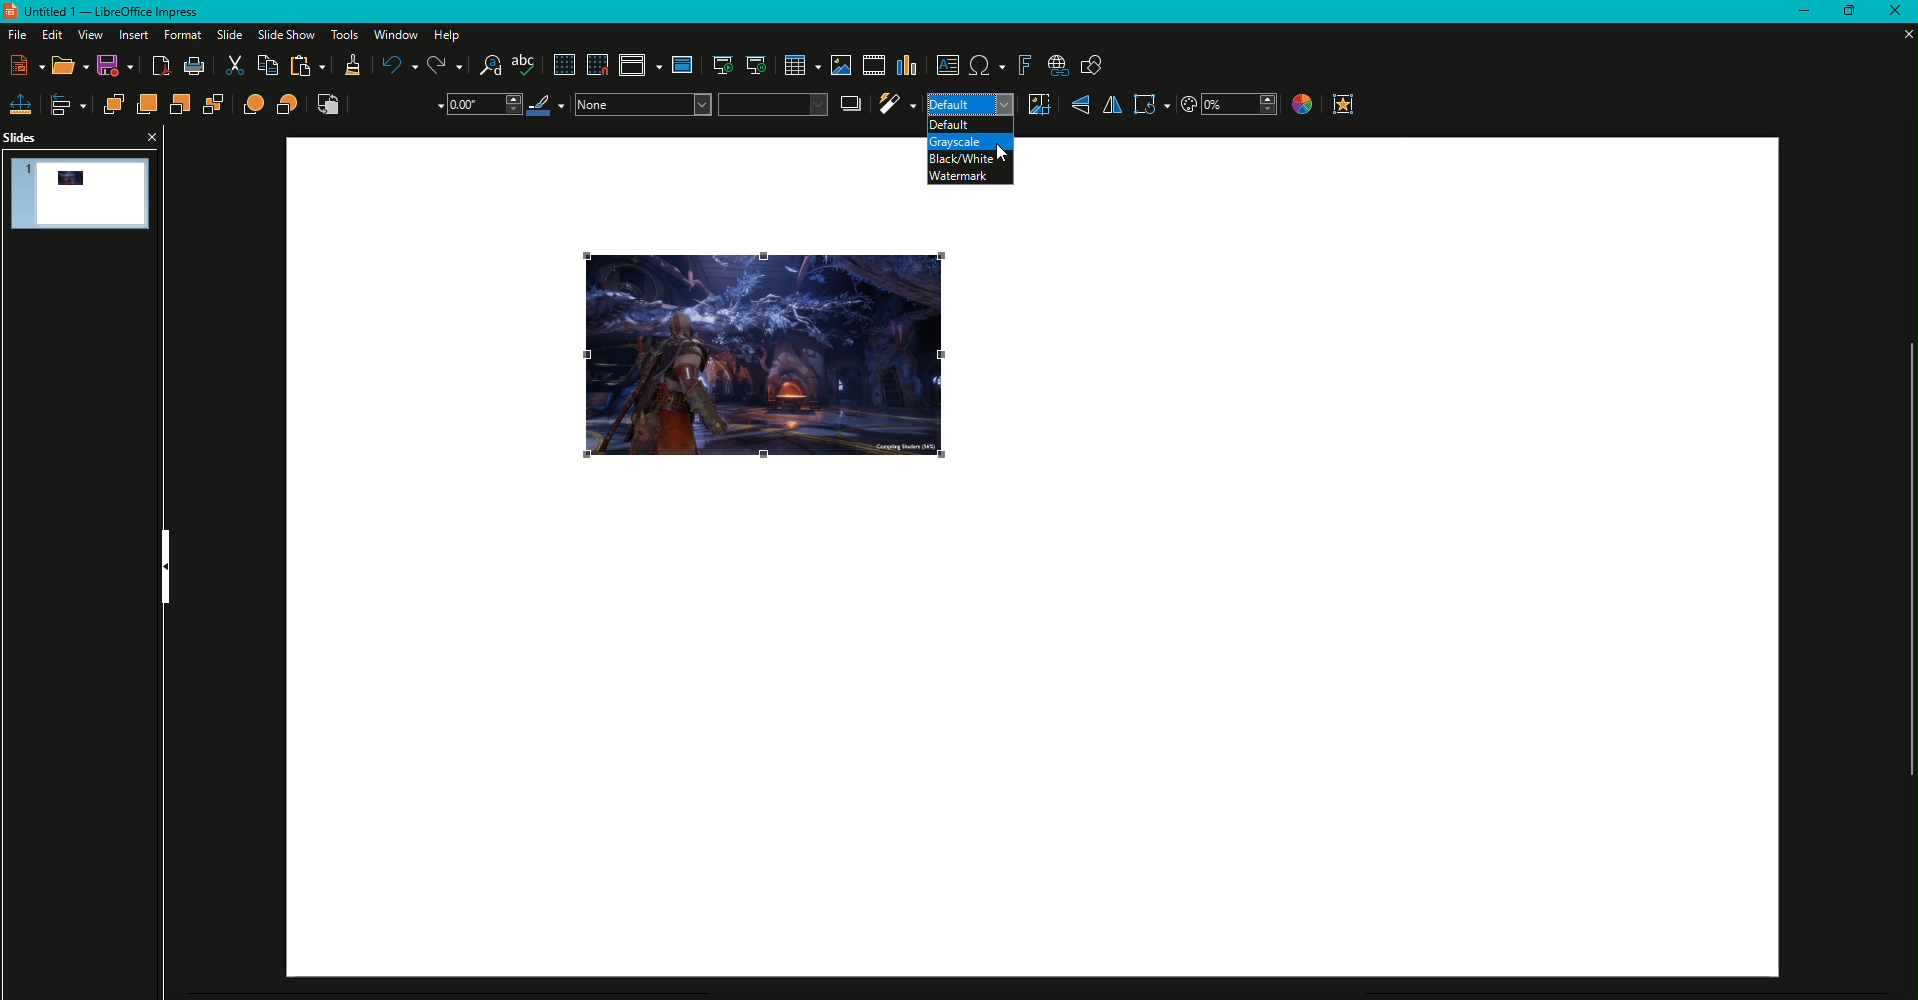 The height and width of the screenshot is (1000, 1918). Describe the element at coordinates (255, 105) in the screenshot. I see `In front` at that location.